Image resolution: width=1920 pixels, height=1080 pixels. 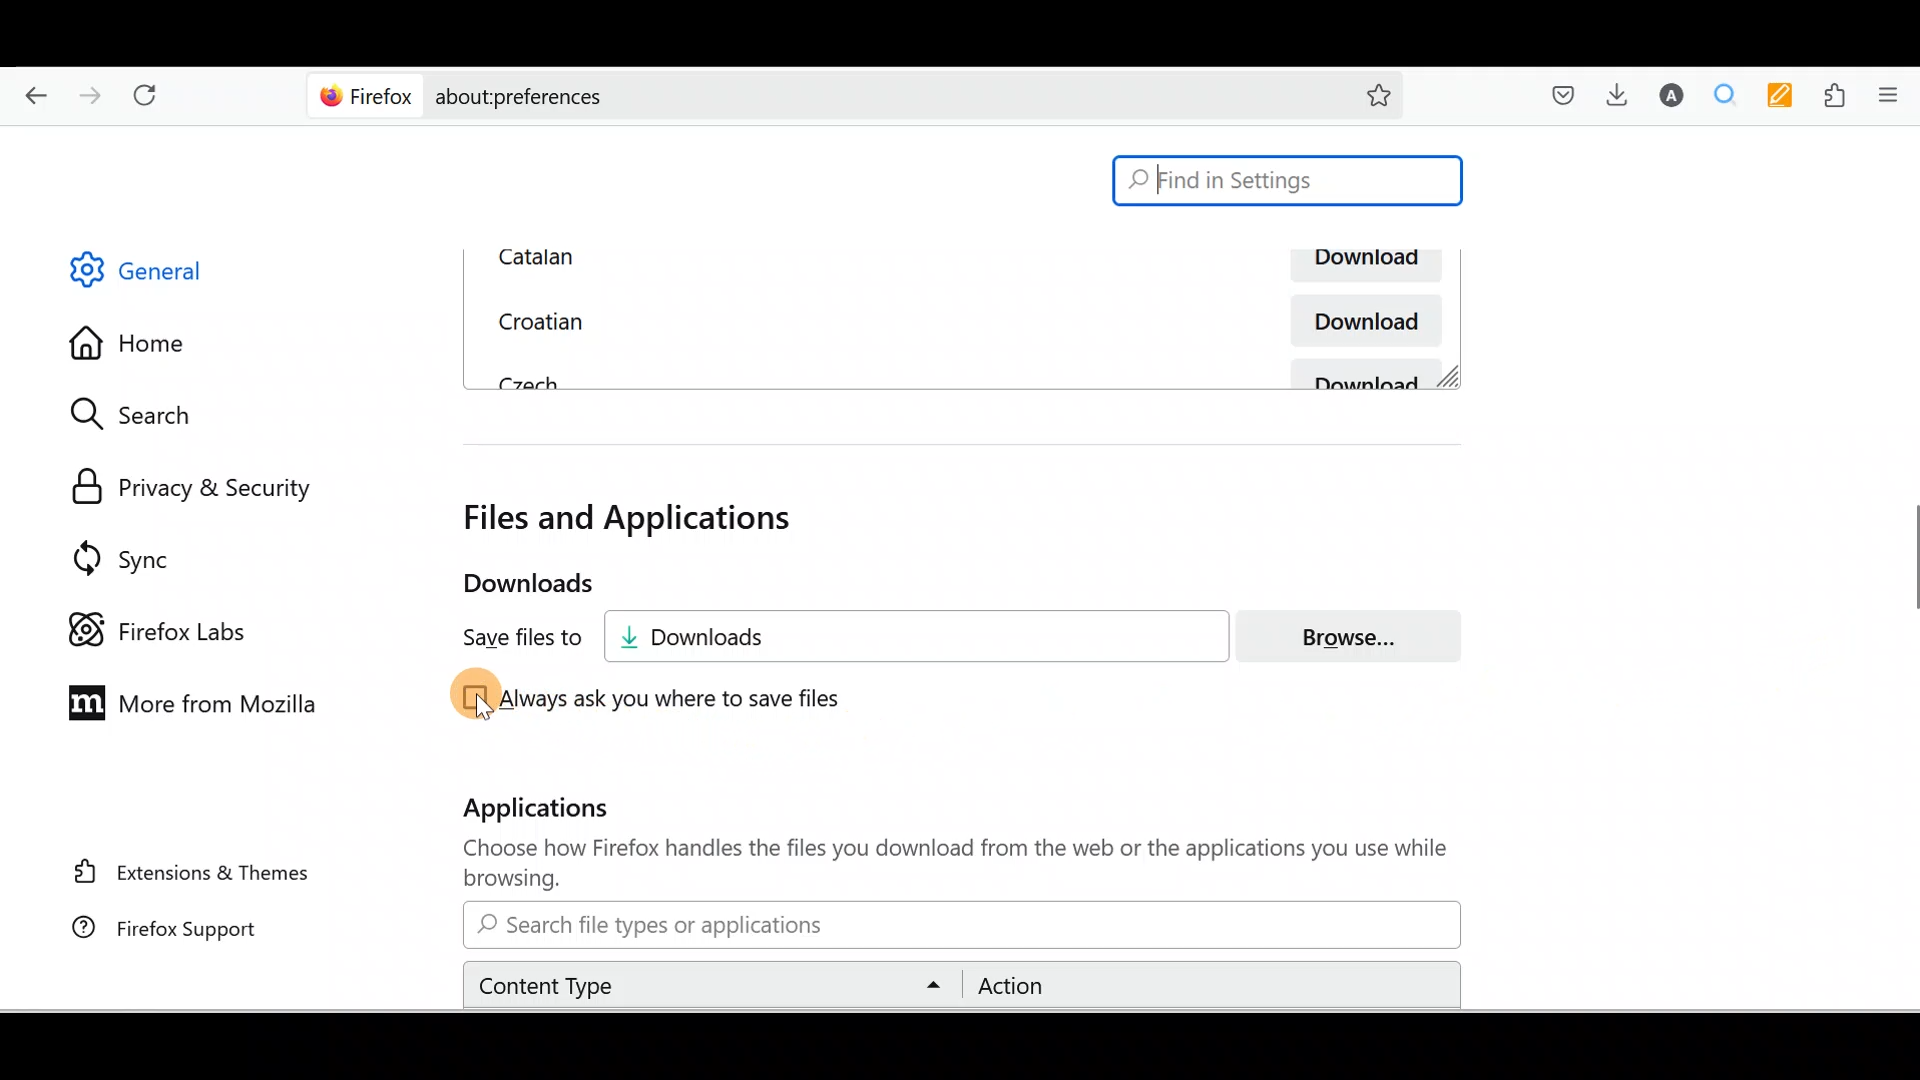 I want to click on Content type, so click(x=715, y=984).